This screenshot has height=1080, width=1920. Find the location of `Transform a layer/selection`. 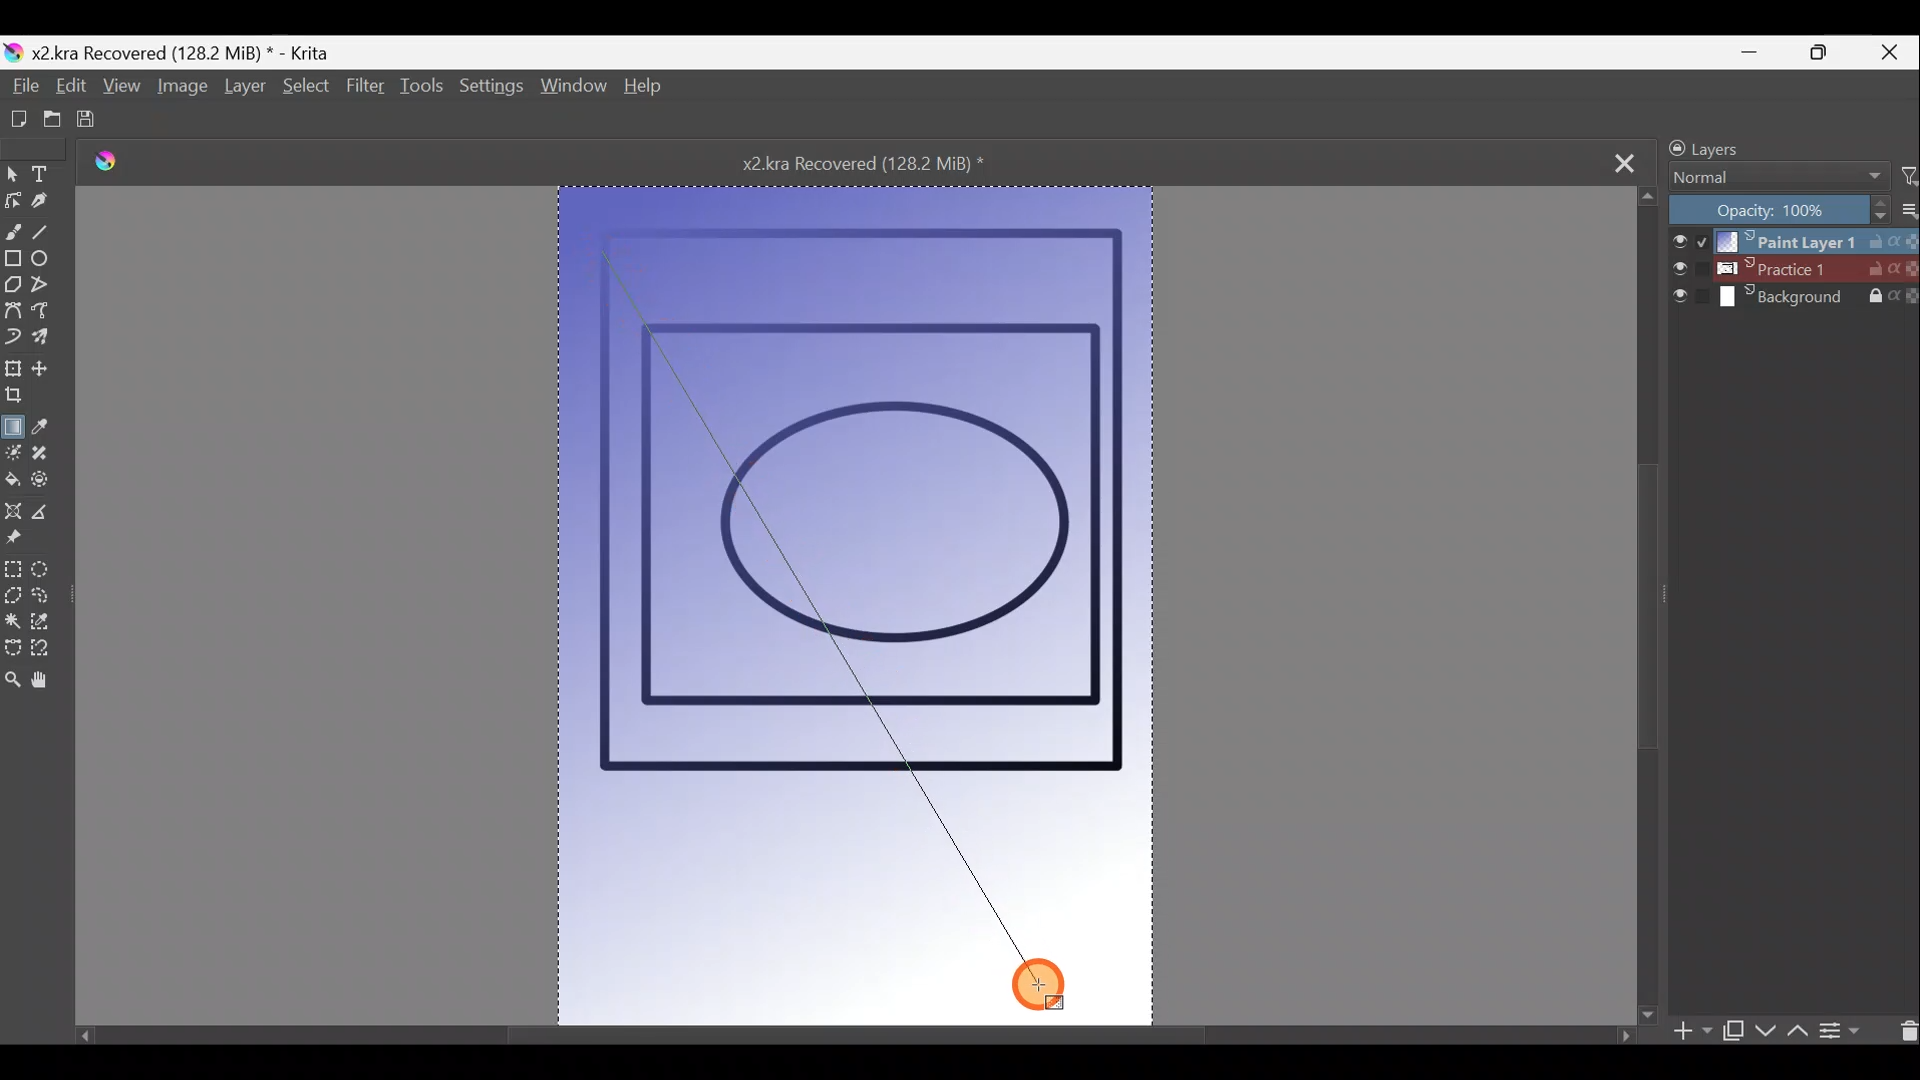

Transform a layer/selection is located at coordinates (14, 370).